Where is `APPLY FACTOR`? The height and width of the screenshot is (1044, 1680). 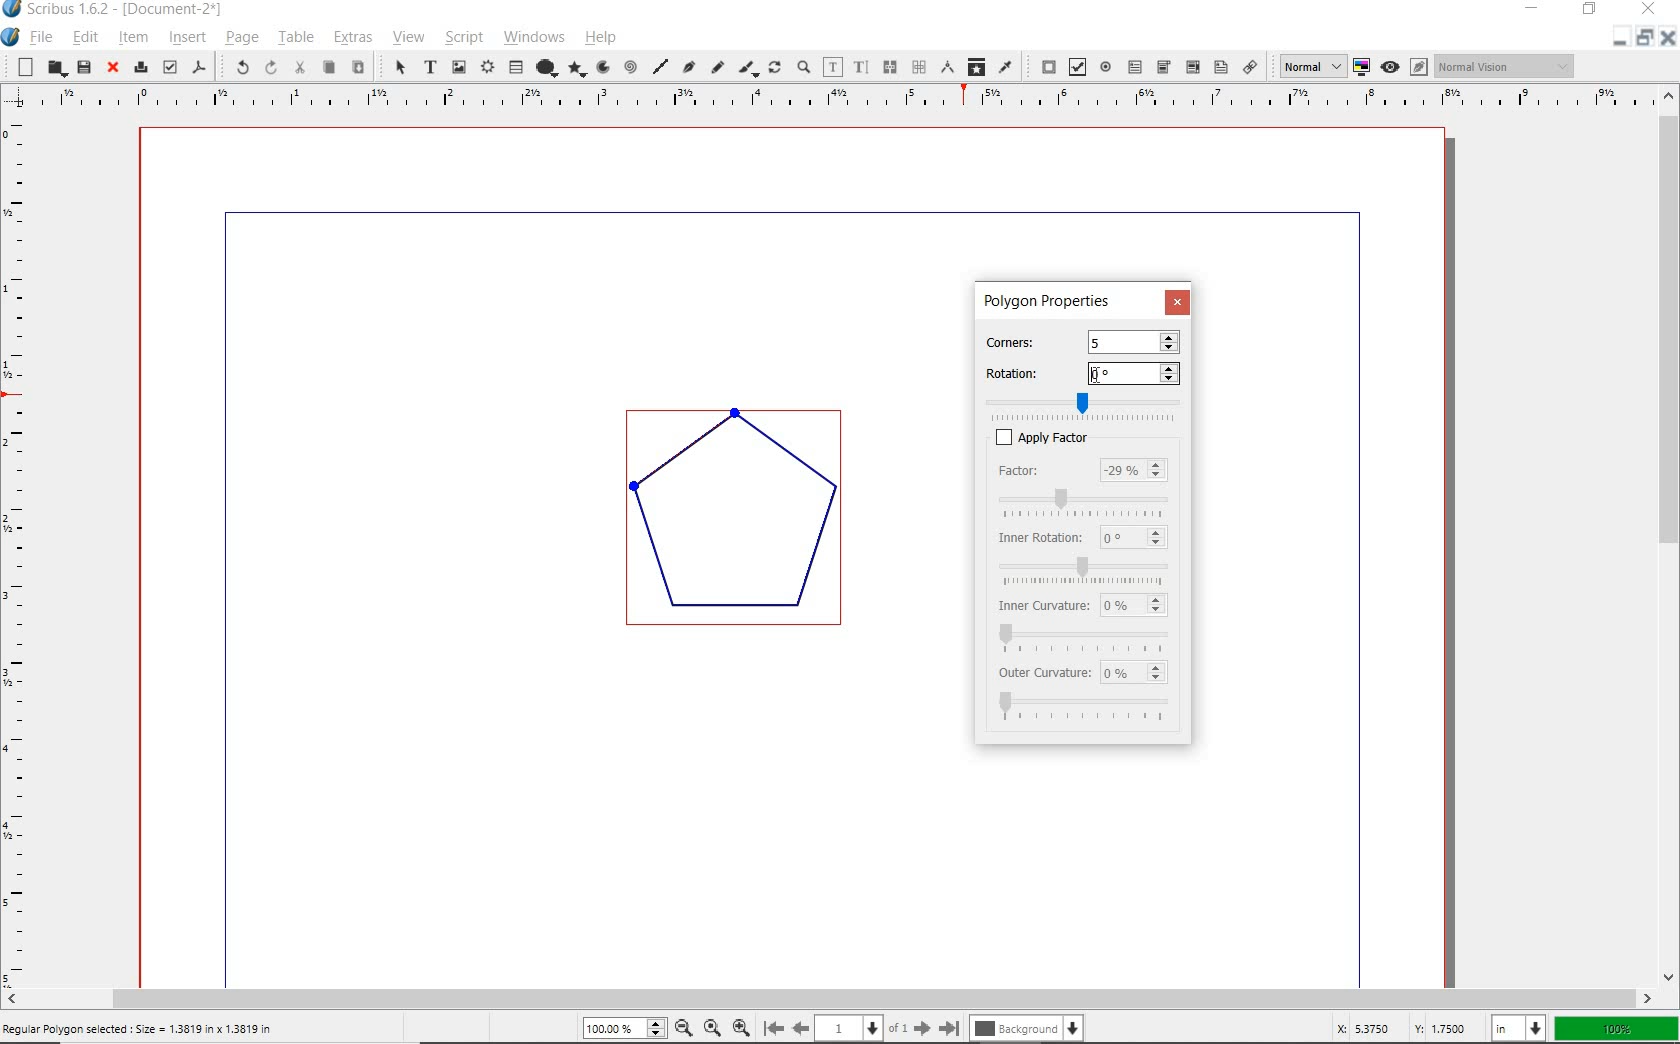
APPLY FACTOR is located at coordinates (1104, 436).